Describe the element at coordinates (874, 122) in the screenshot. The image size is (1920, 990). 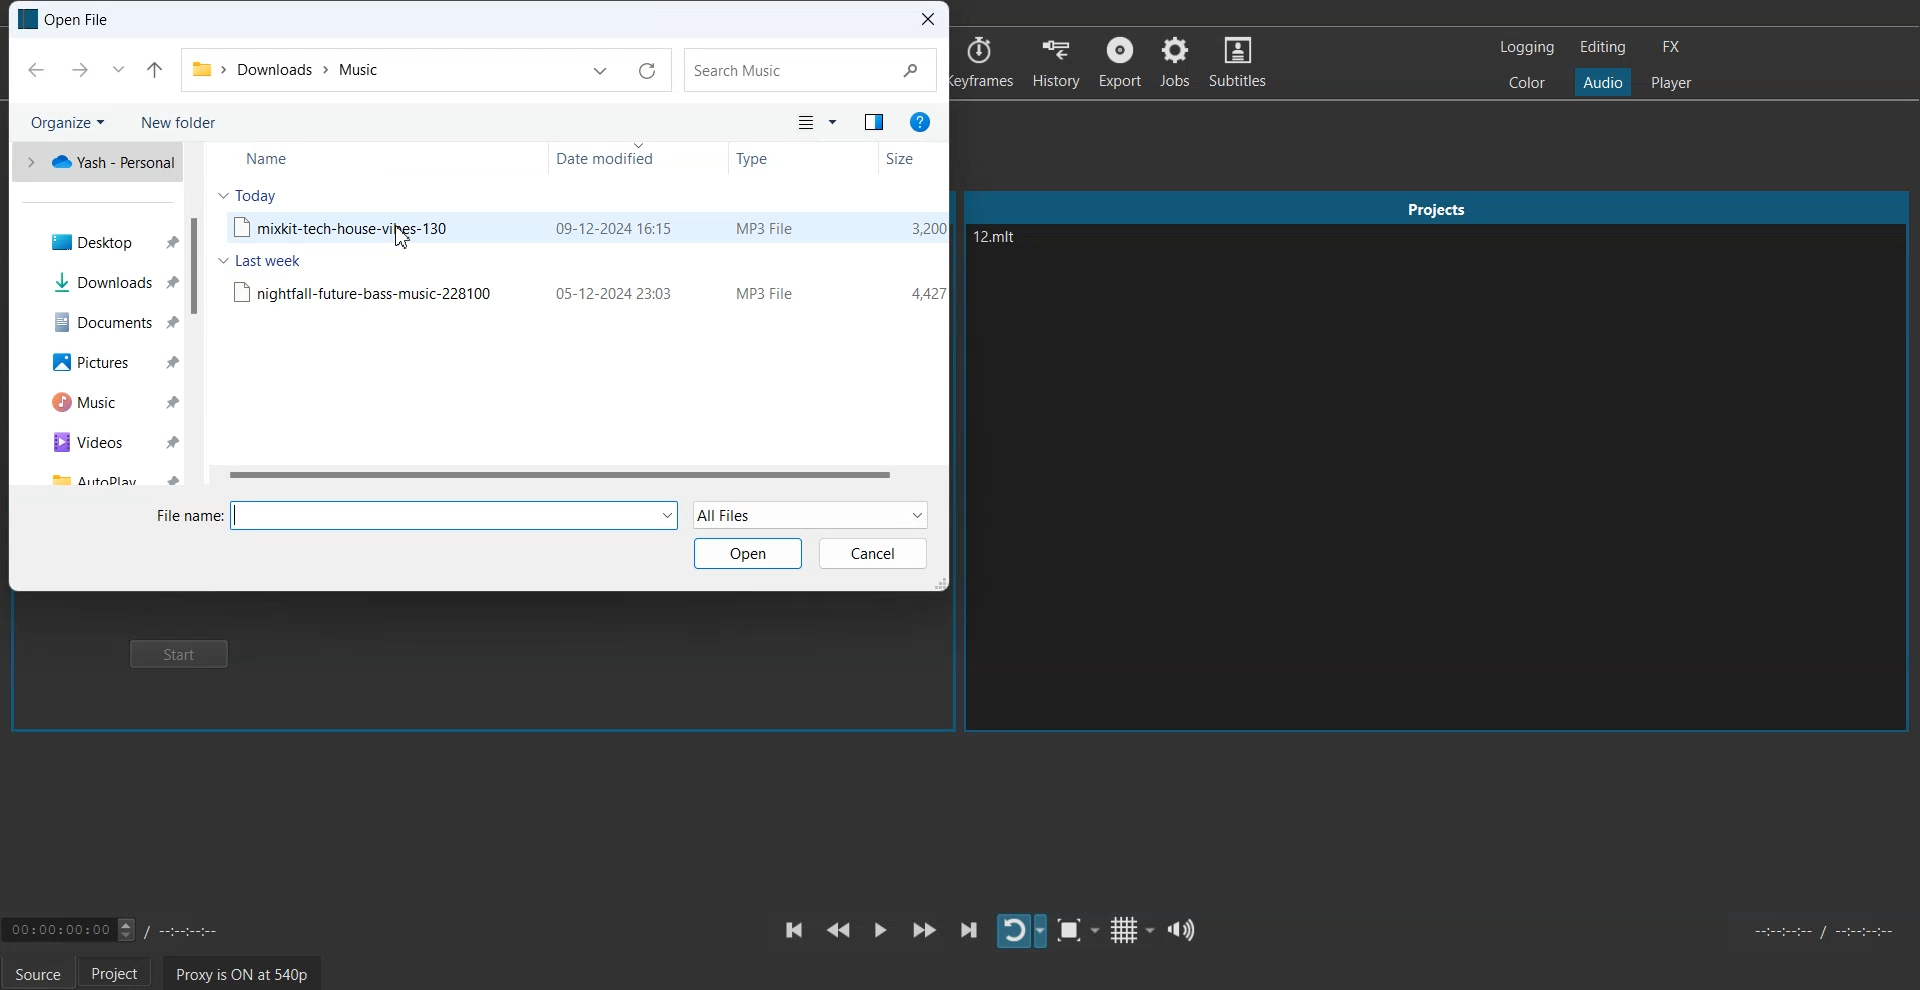
I see `Show the preview pane` at that location.